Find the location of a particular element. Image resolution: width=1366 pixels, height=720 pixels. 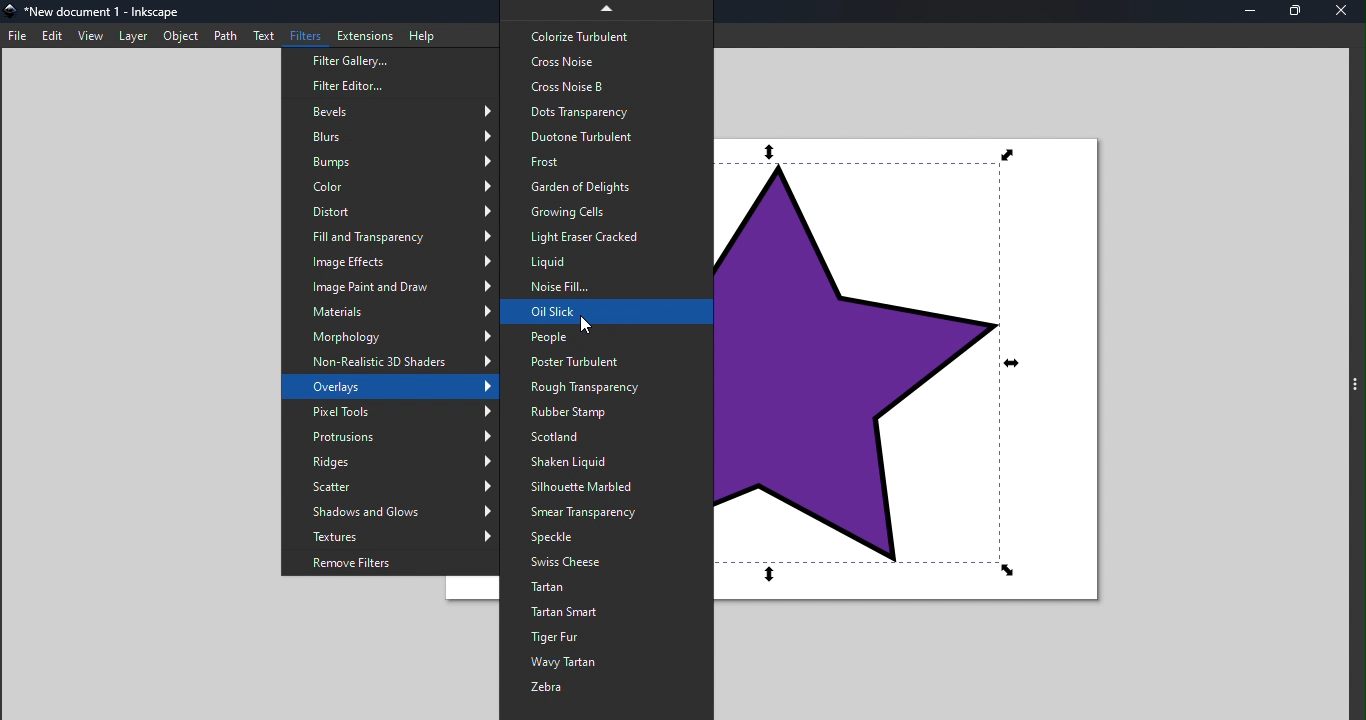

Shaken liquid is located at coordinates (610, 462).